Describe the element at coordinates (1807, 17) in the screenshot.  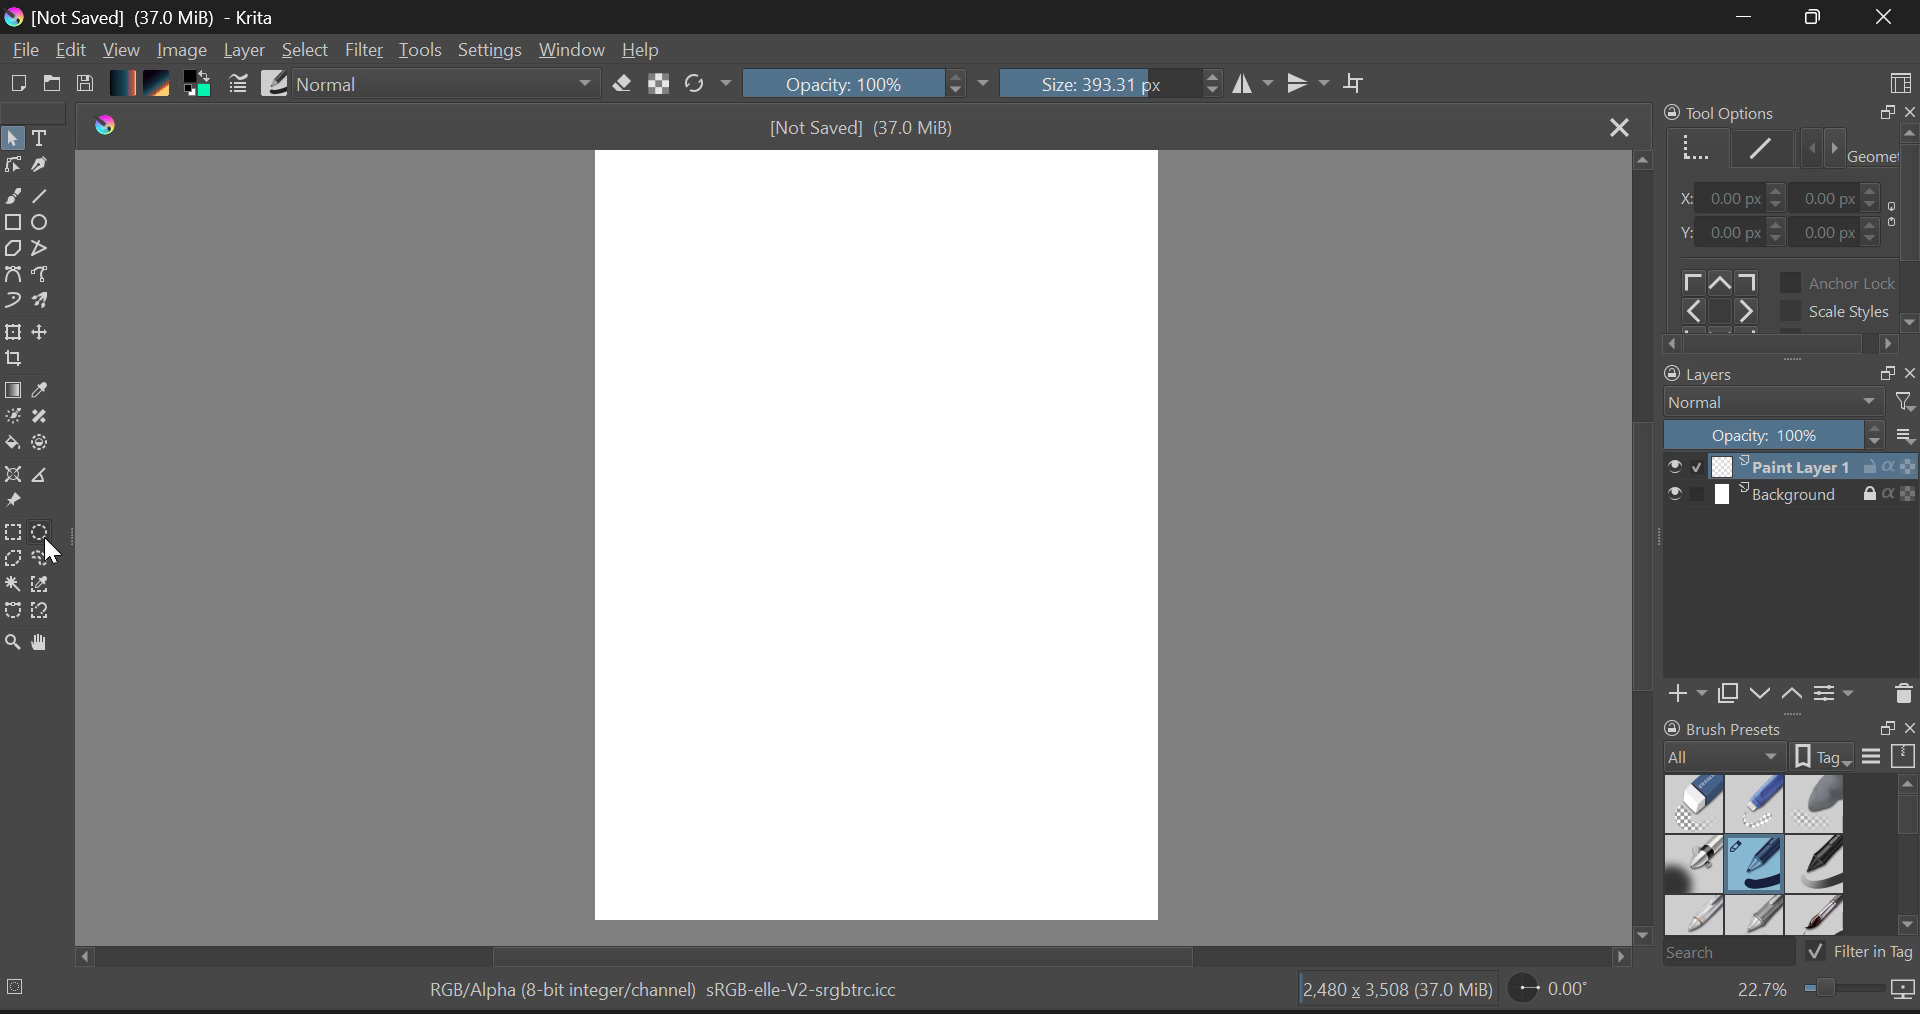
I see `Minimize` at that location.